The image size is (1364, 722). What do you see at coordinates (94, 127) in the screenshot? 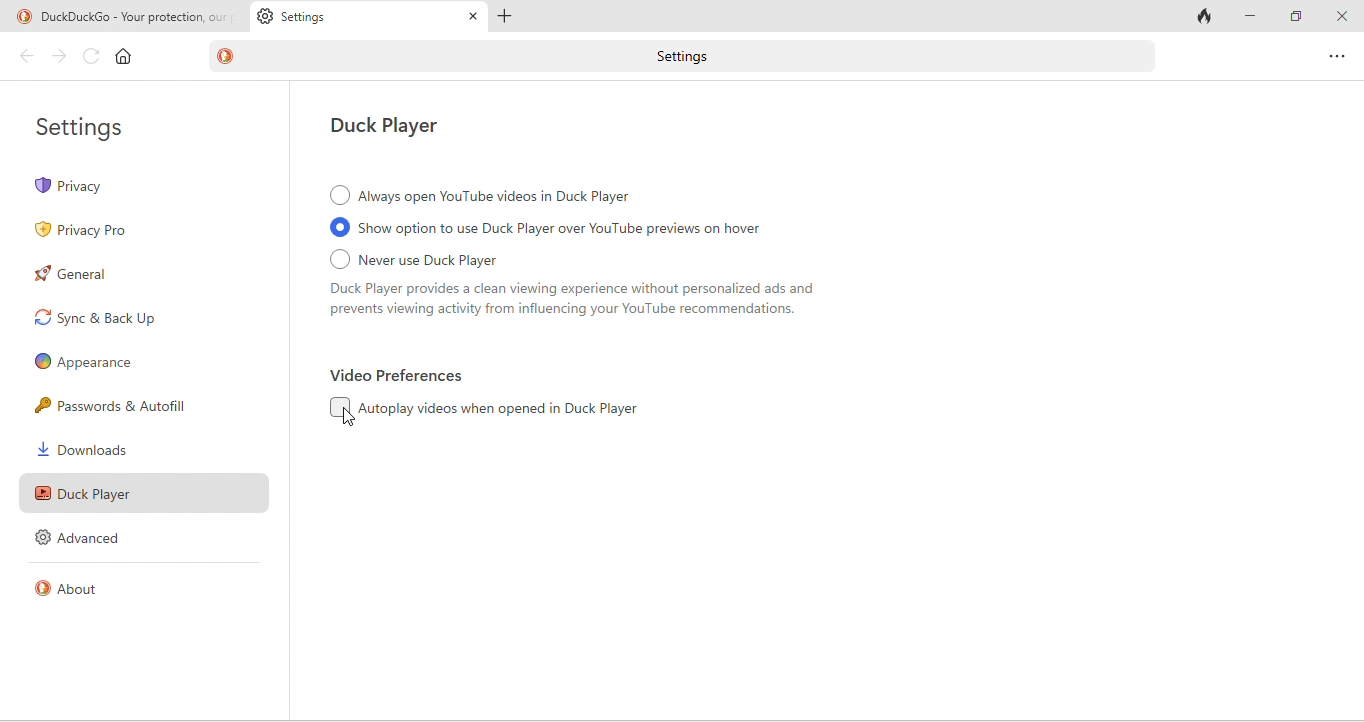
I see `settings` at bounding box center [94, 127].